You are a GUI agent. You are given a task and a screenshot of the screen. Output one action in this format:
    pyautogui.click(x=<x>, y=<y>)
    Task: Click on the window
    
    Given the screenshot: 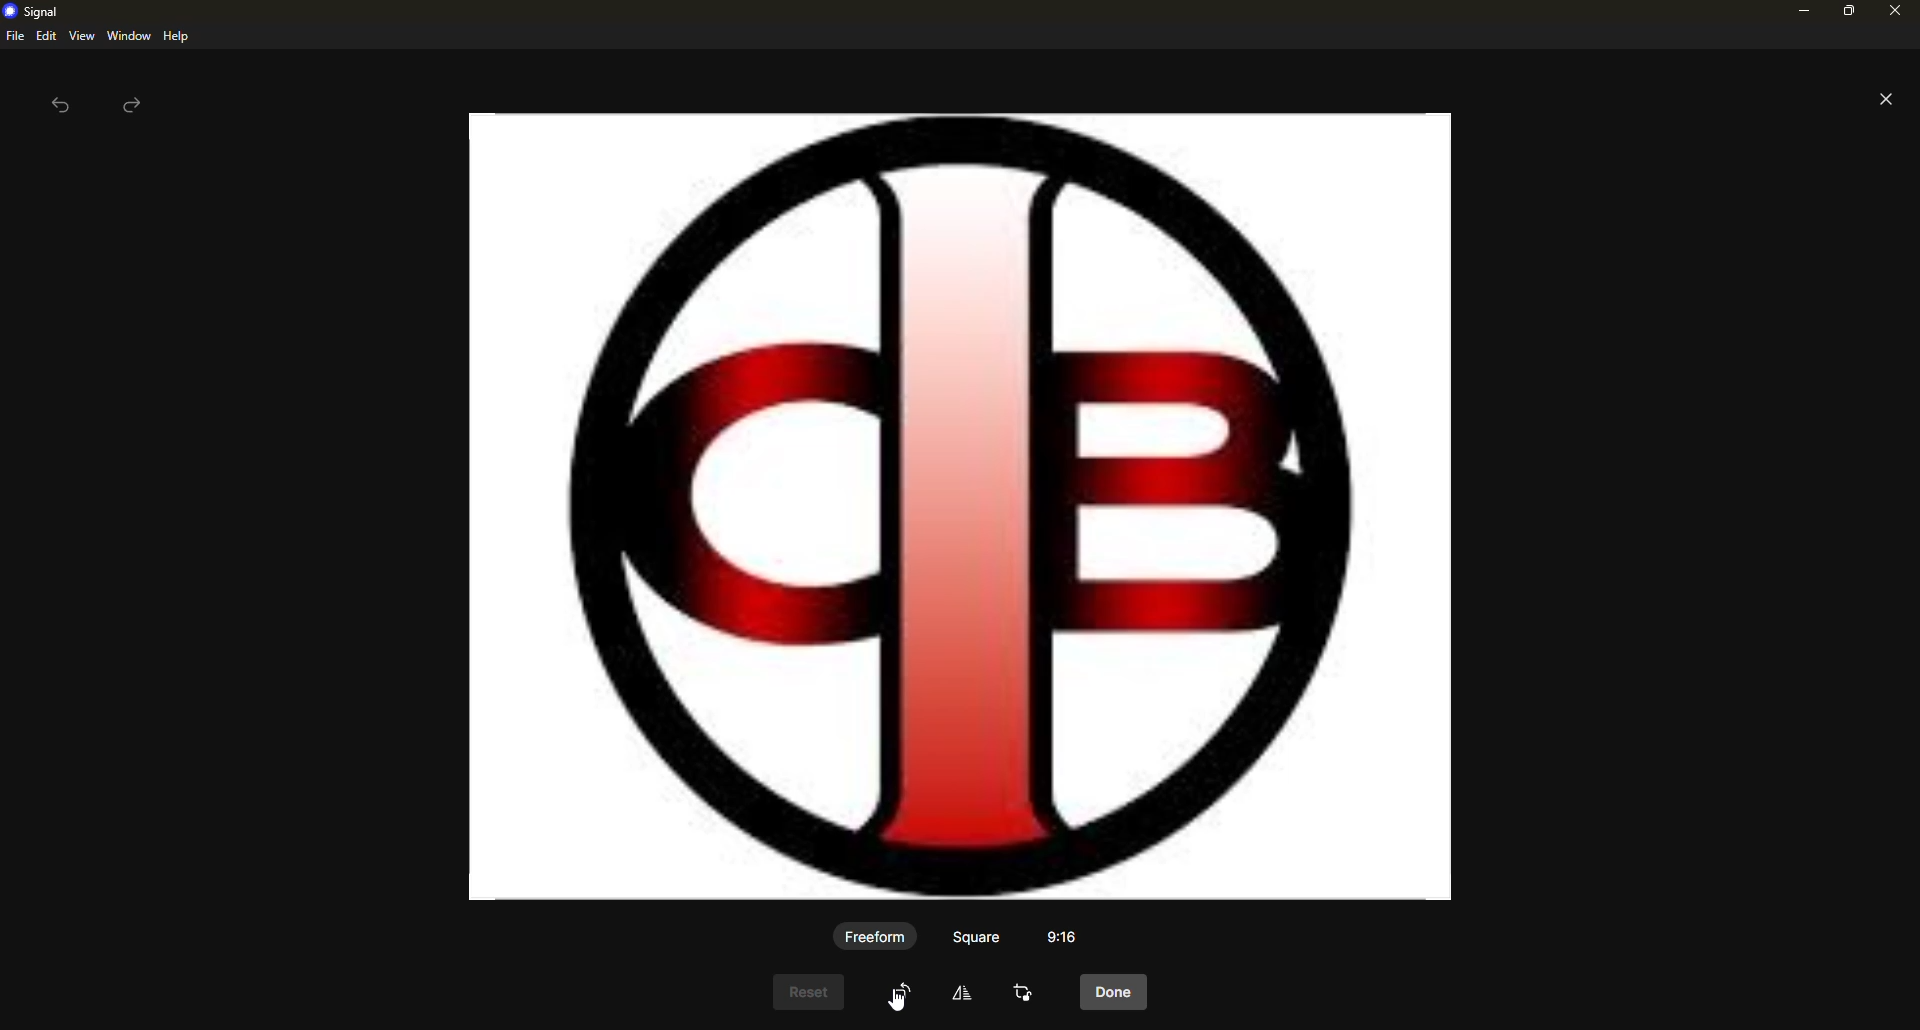 What is the action you would take?
    pyautogui.click(x=129, y=37)
    